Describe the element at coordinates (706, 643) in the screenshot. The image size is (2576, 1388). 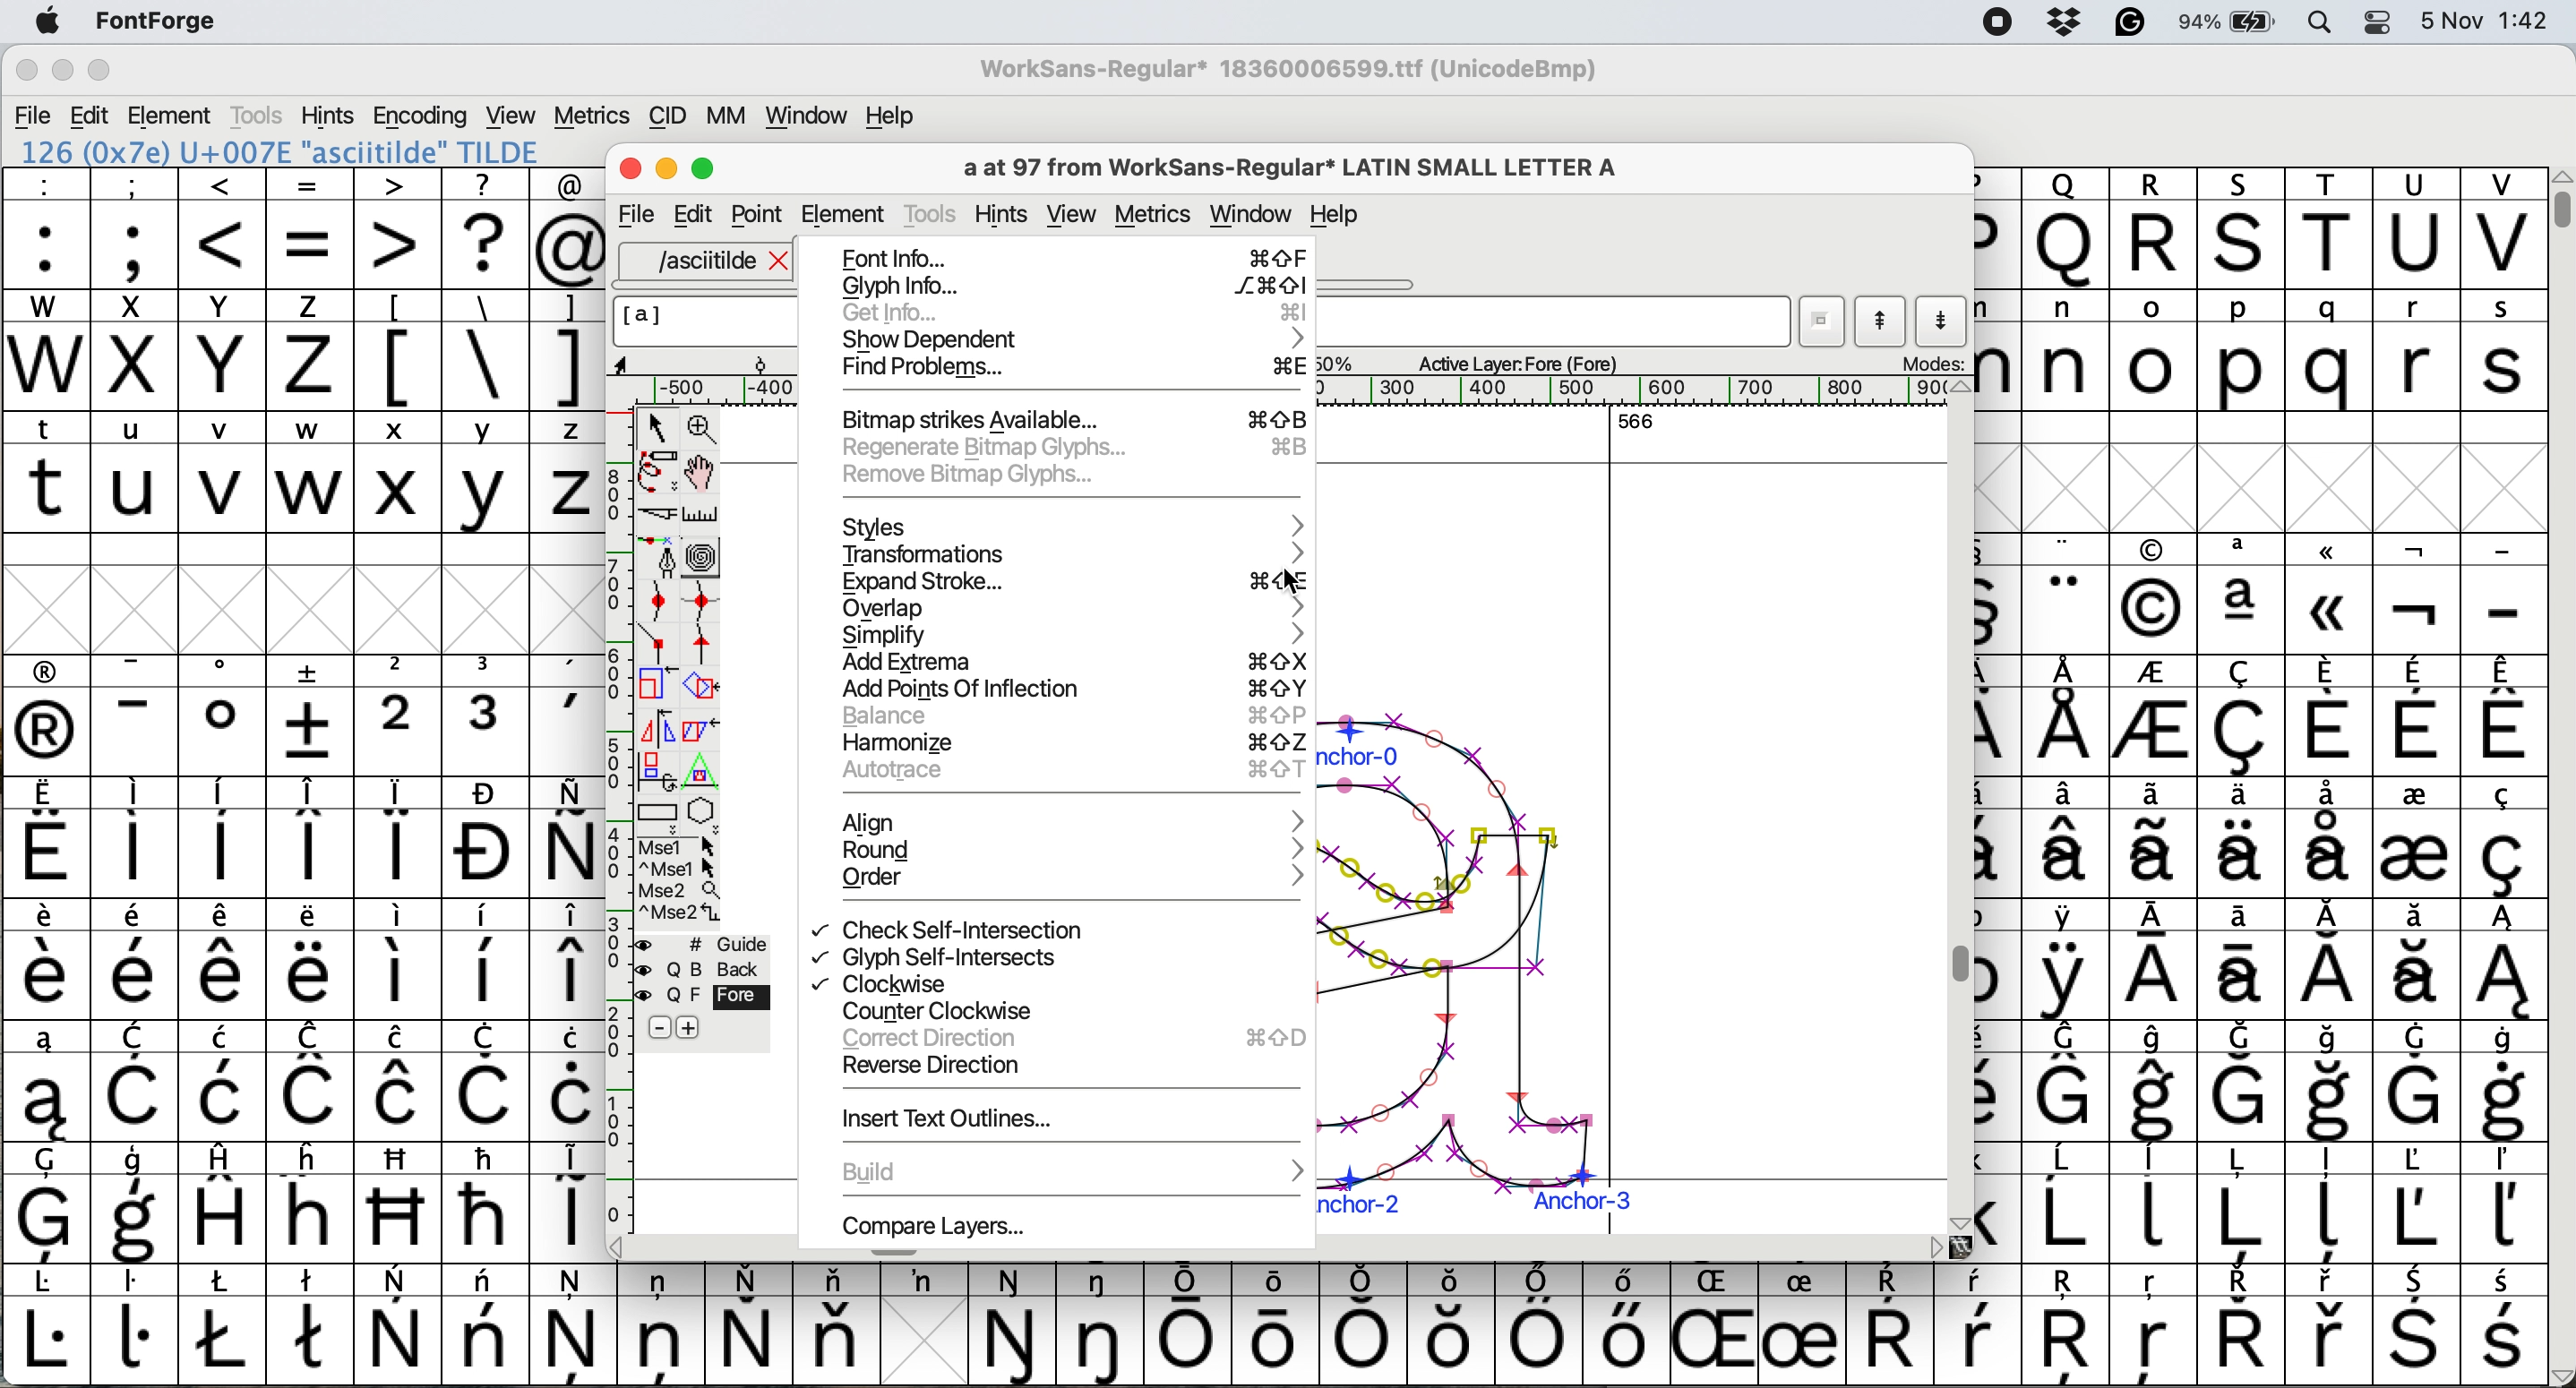
I see `add a tangent point` at that location.